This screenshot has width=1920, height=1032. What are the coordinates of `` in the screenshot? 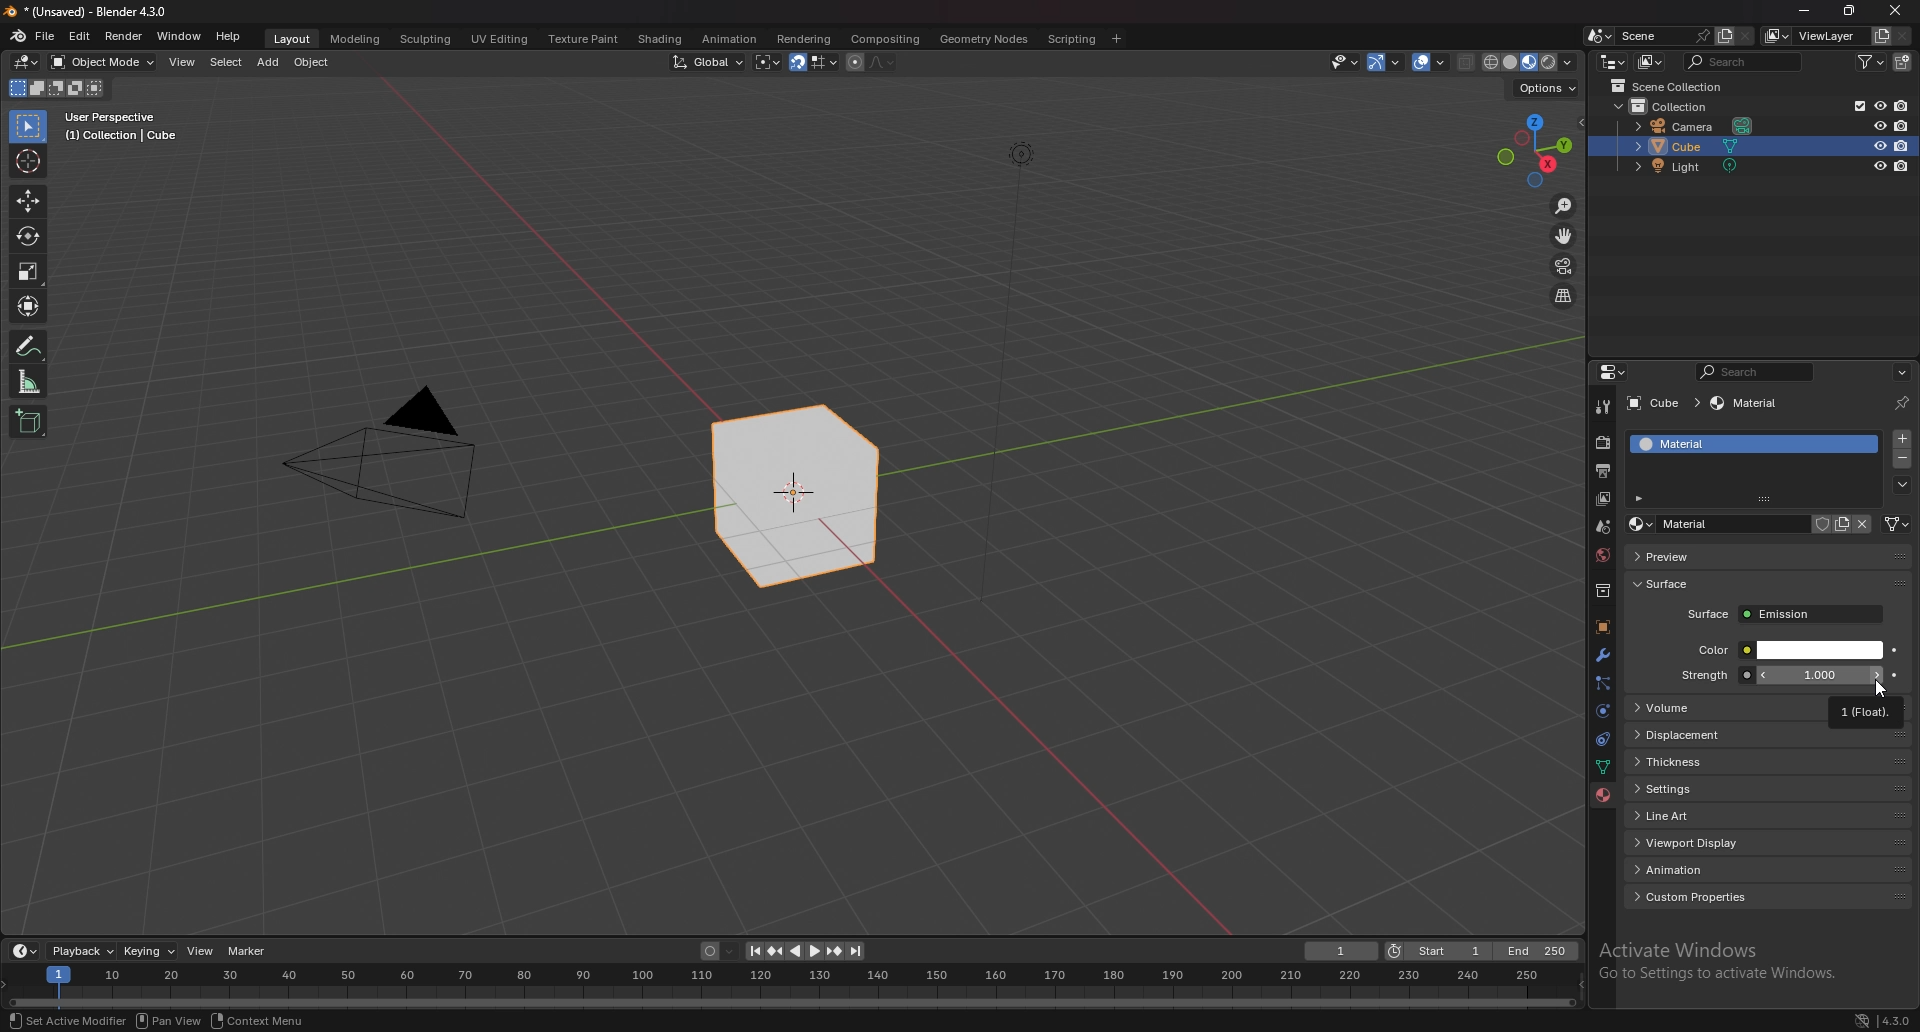 It's located at (1848, 1019).